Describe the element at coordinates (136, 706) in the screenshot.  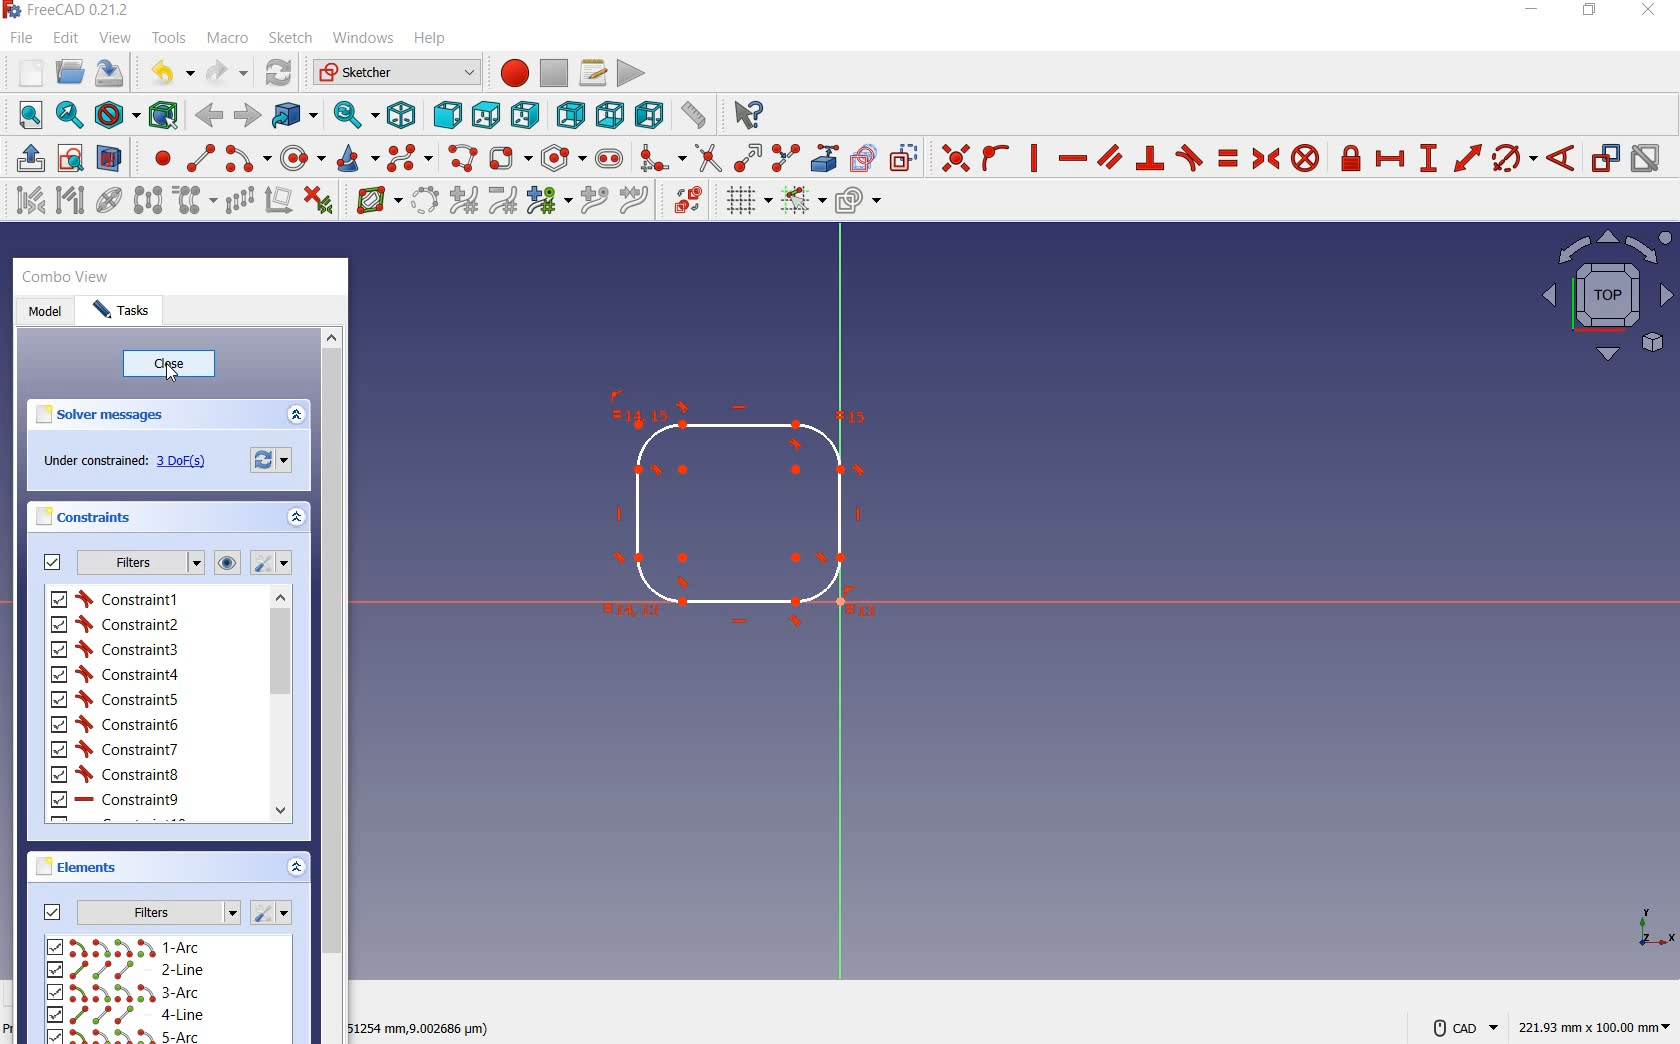
I see `constraints` at that location.